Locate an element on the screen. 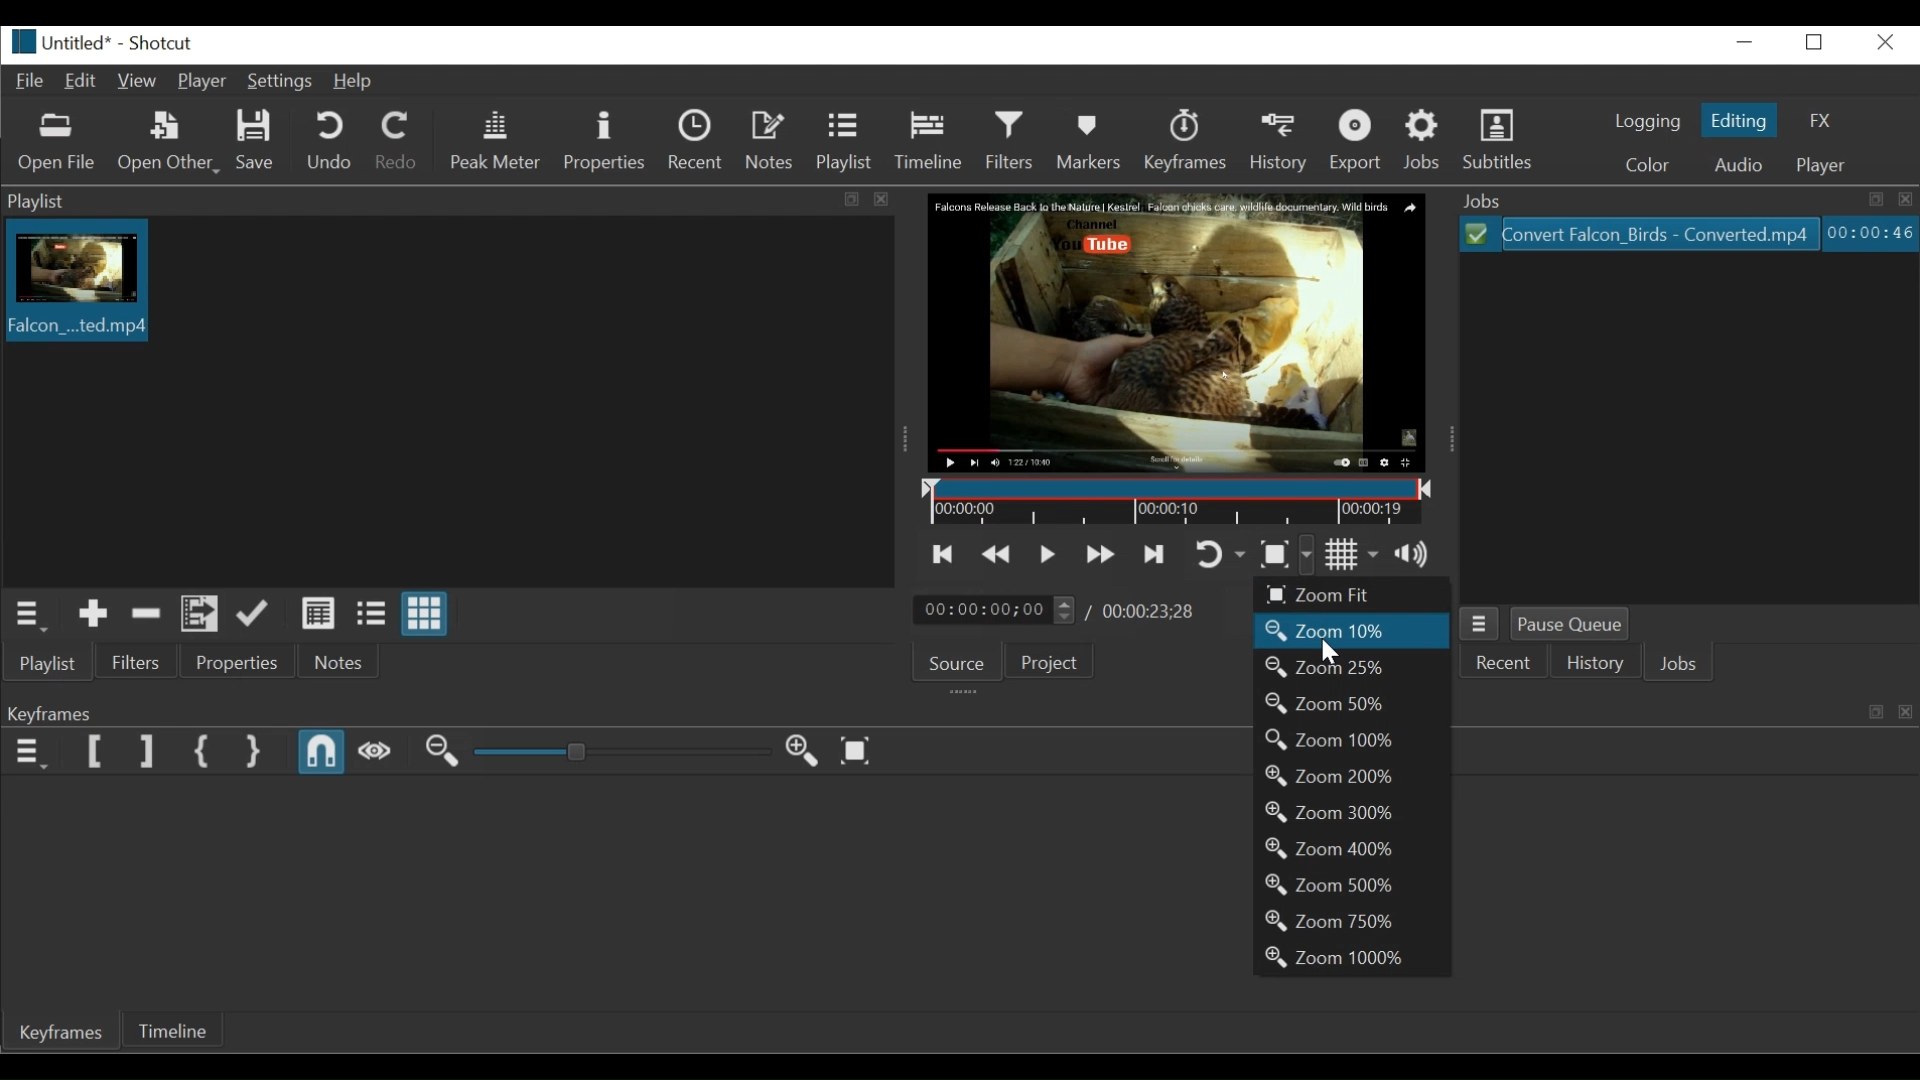  Set Filter First is located at coordinates (93, 751).